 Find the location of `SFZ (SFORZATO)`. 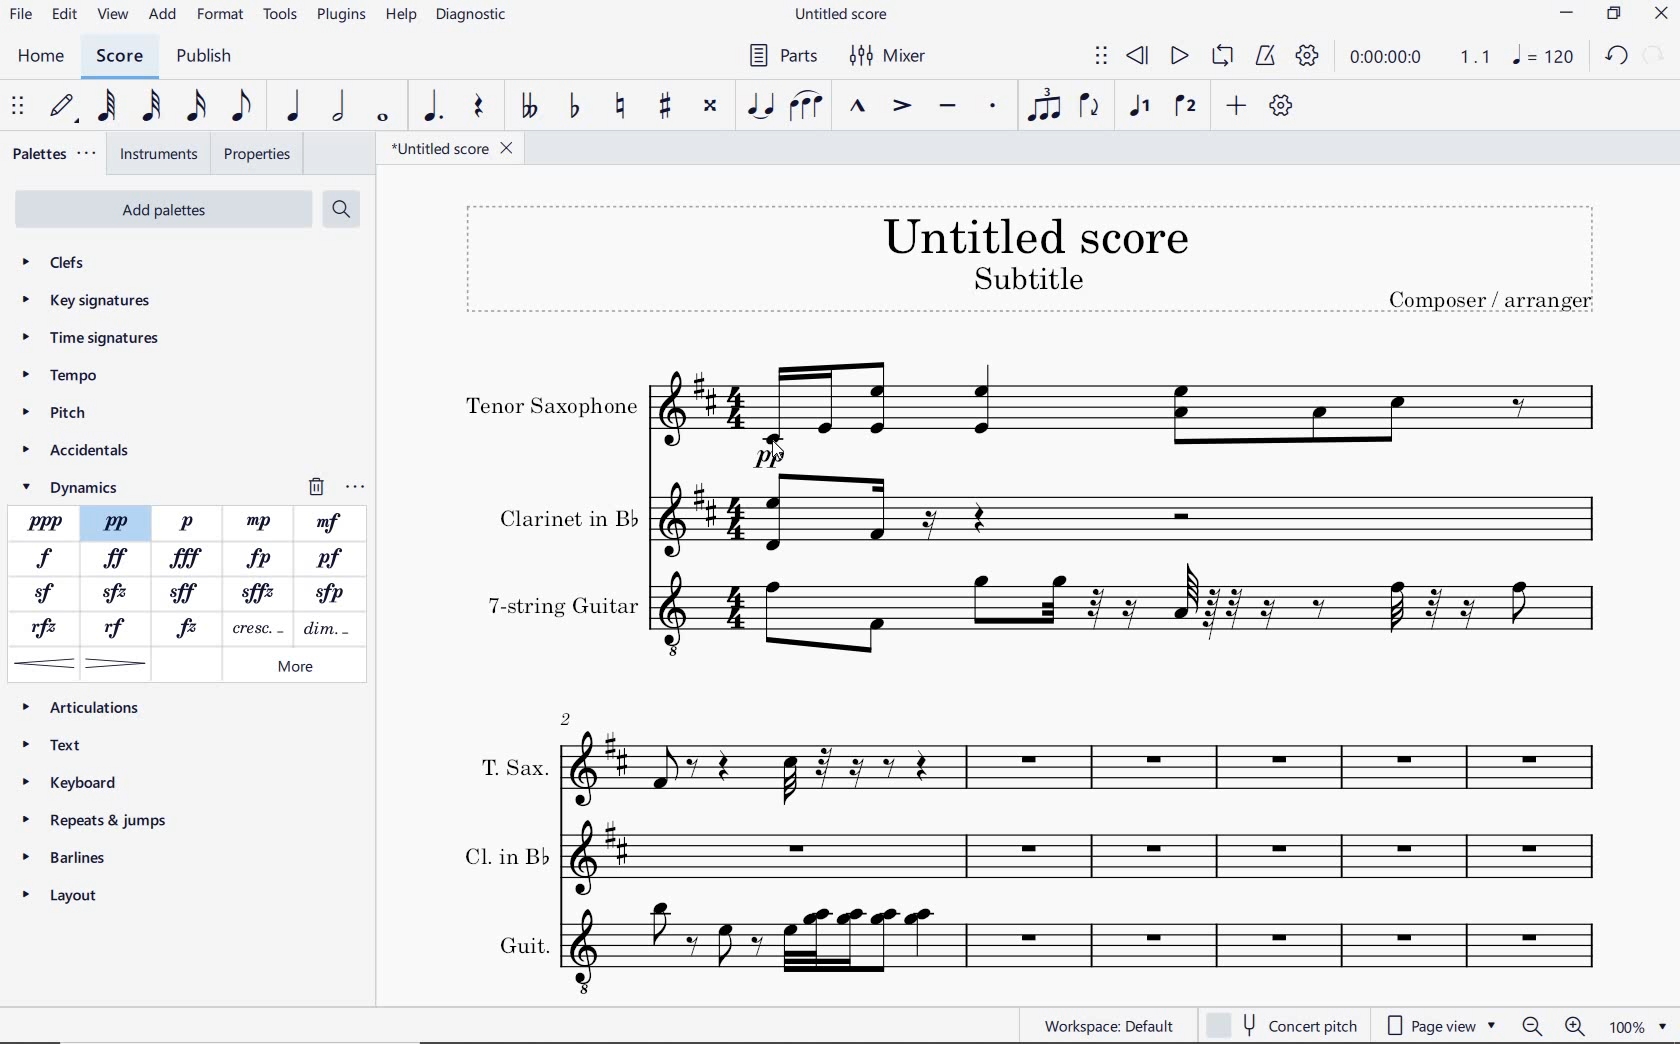

SFZ (SFORZATO) is located at coordinates (116, 592).